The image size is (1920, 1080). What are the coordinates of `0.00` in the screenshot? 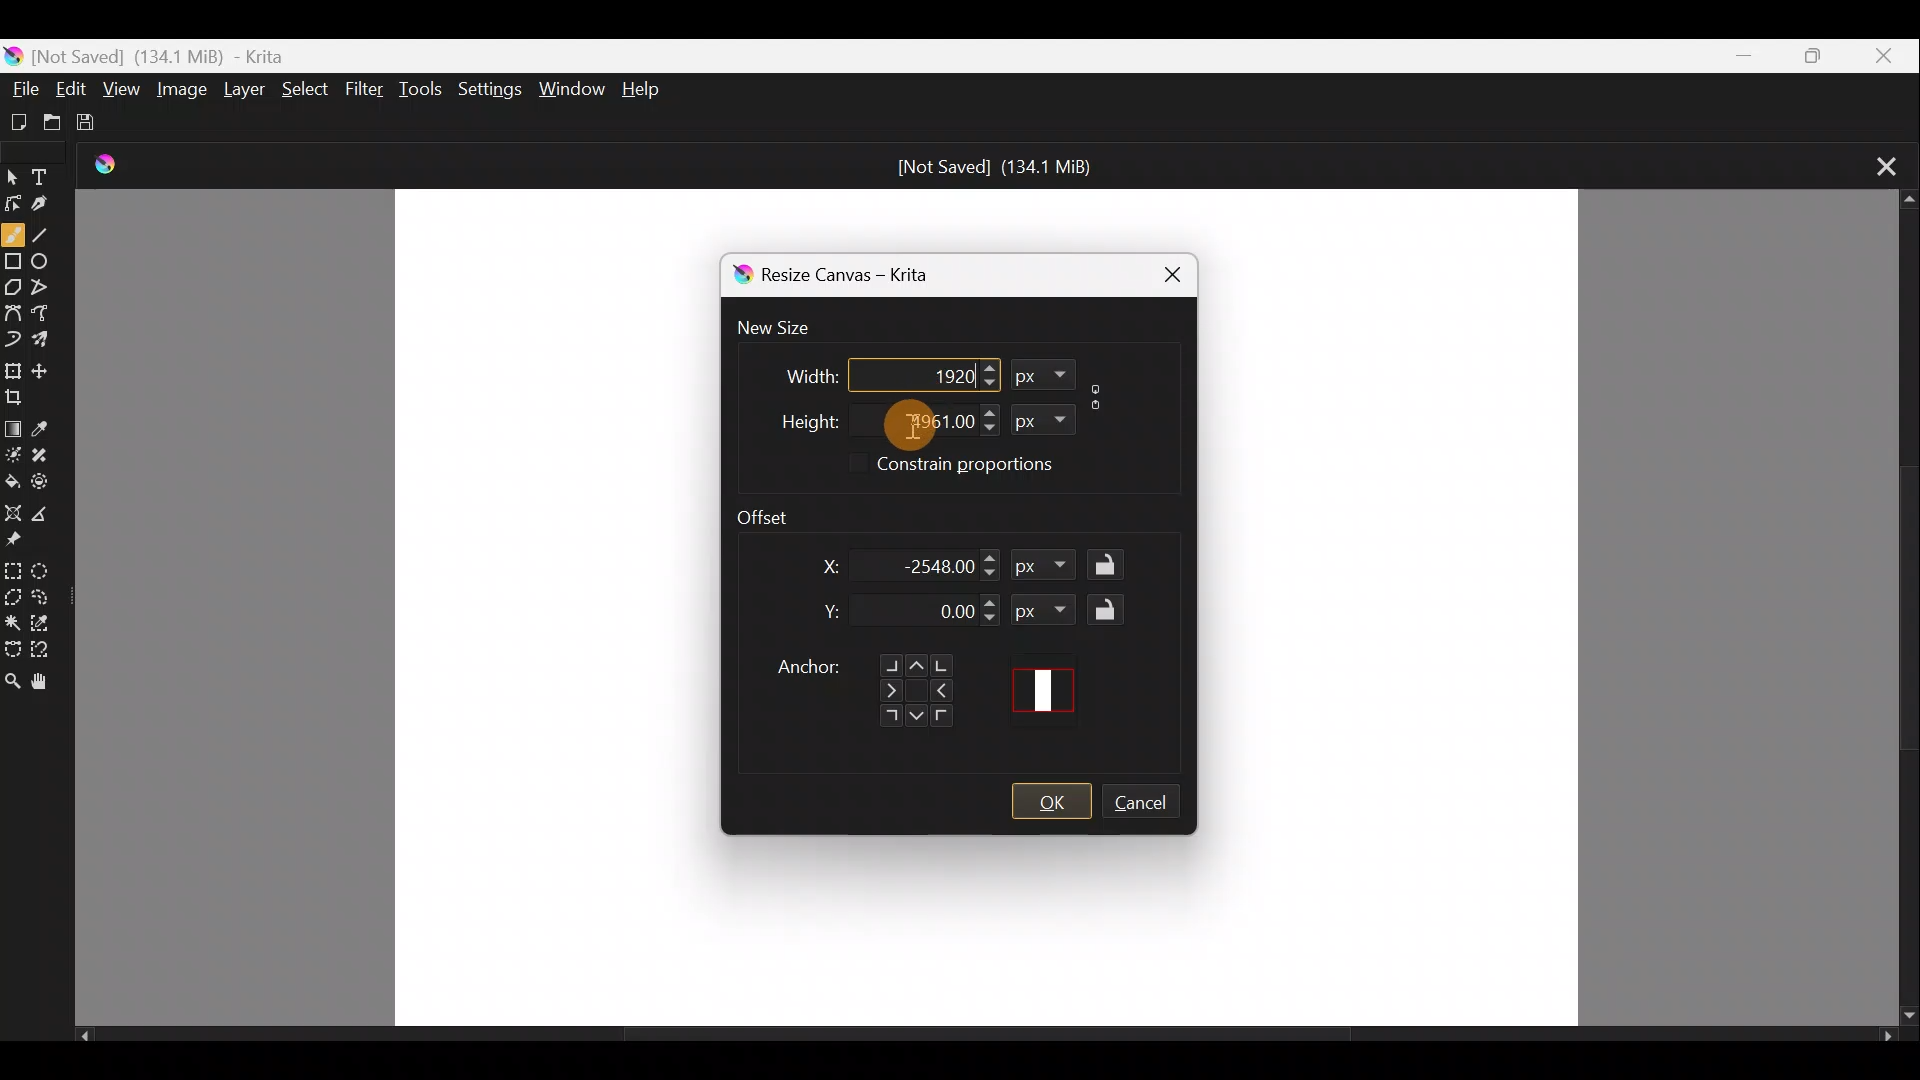 It's located at (938, 613).